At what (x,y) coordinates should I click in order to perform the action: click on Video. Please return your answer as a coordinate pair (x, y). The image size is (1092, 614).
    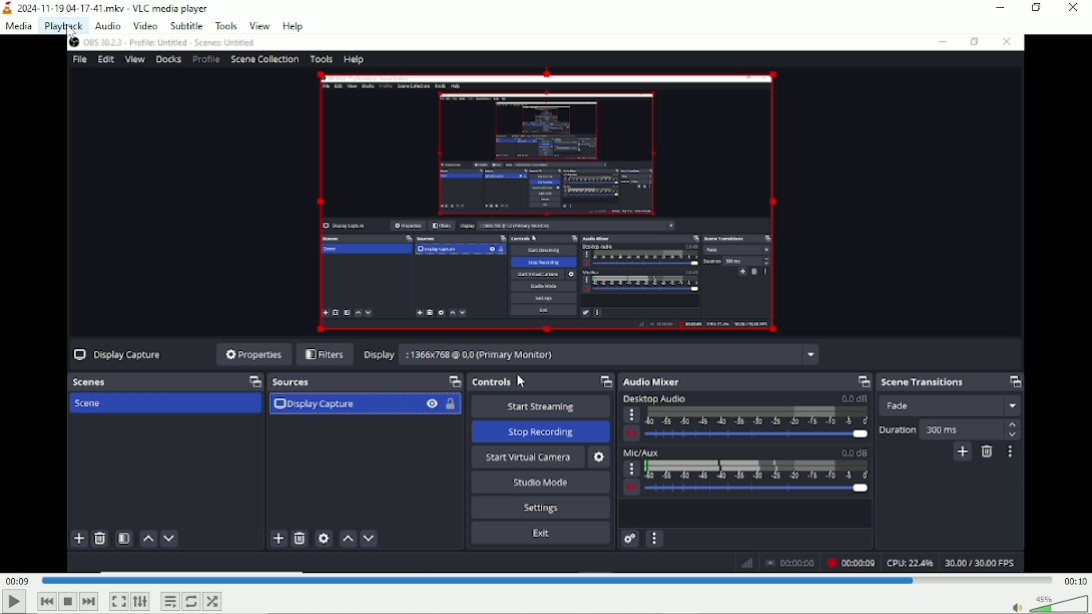
    Looking at the image, I should click on (546, 303).